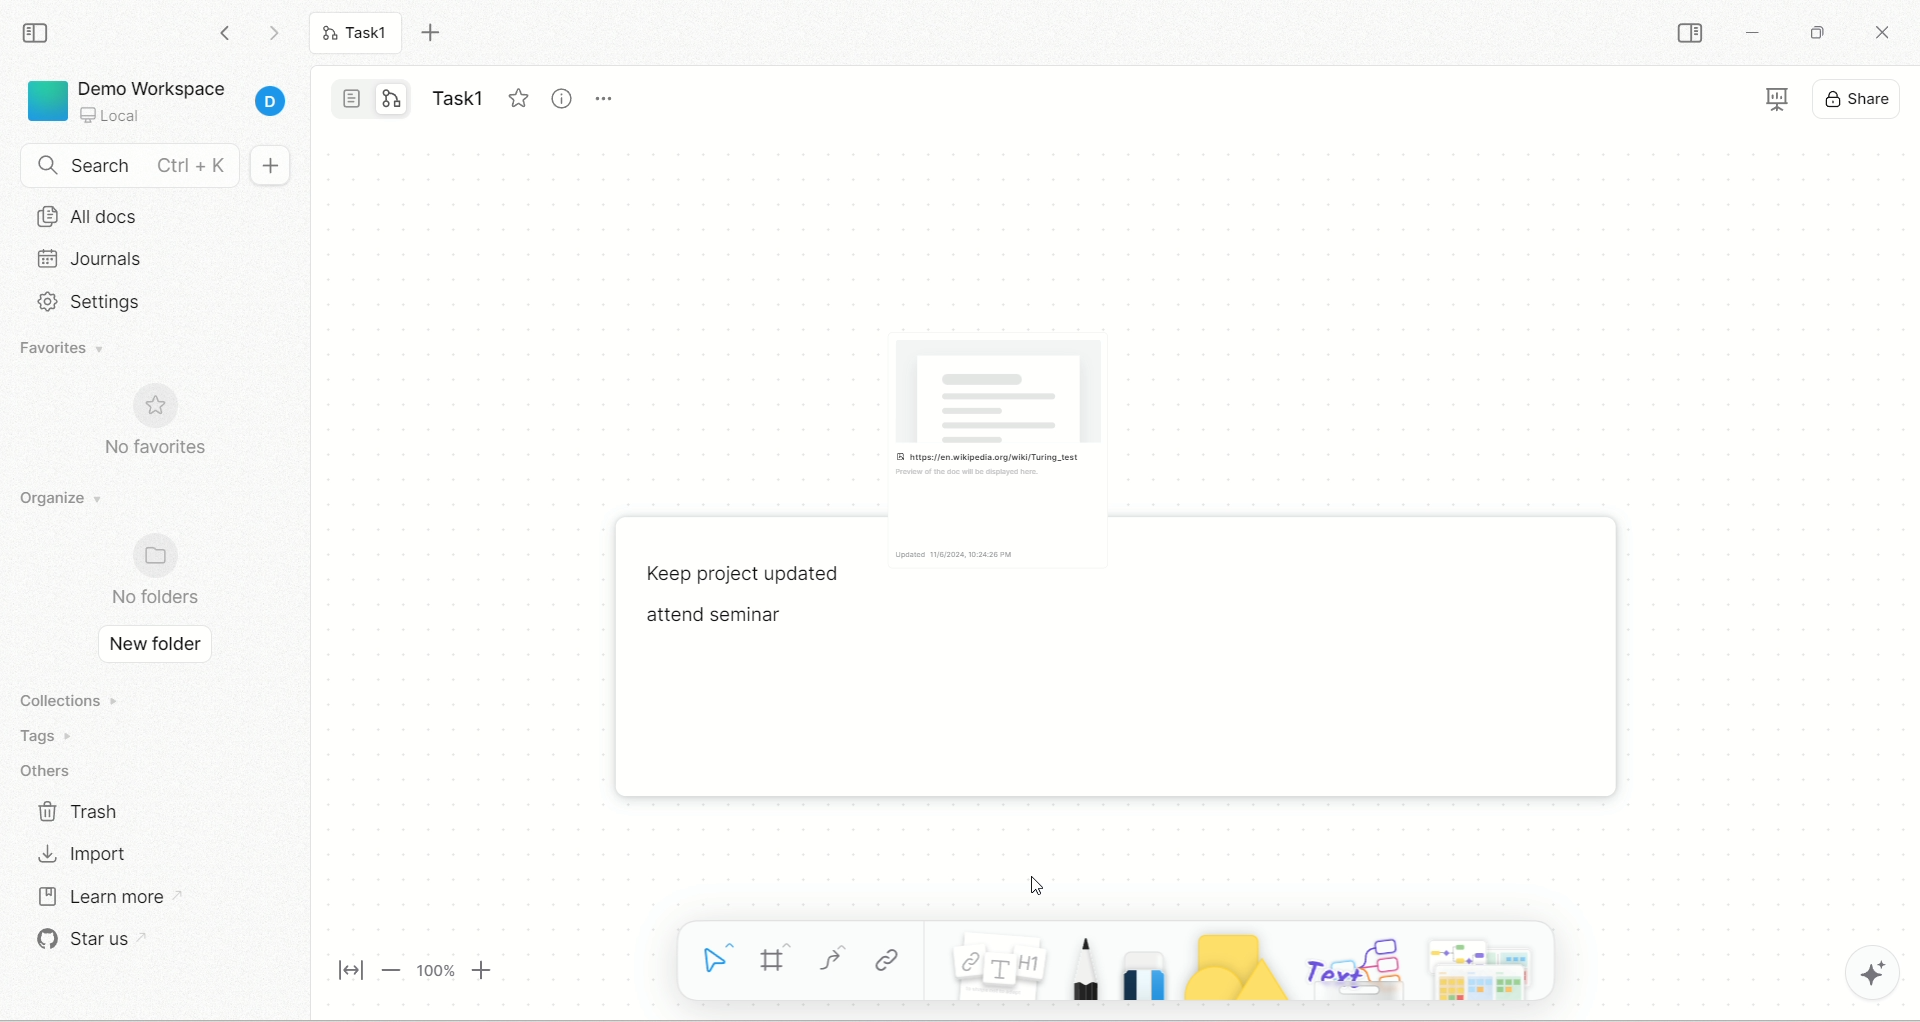 This screenshot has width=1920, height=1022. I want to click on edgeless mode, so click(391, 99).